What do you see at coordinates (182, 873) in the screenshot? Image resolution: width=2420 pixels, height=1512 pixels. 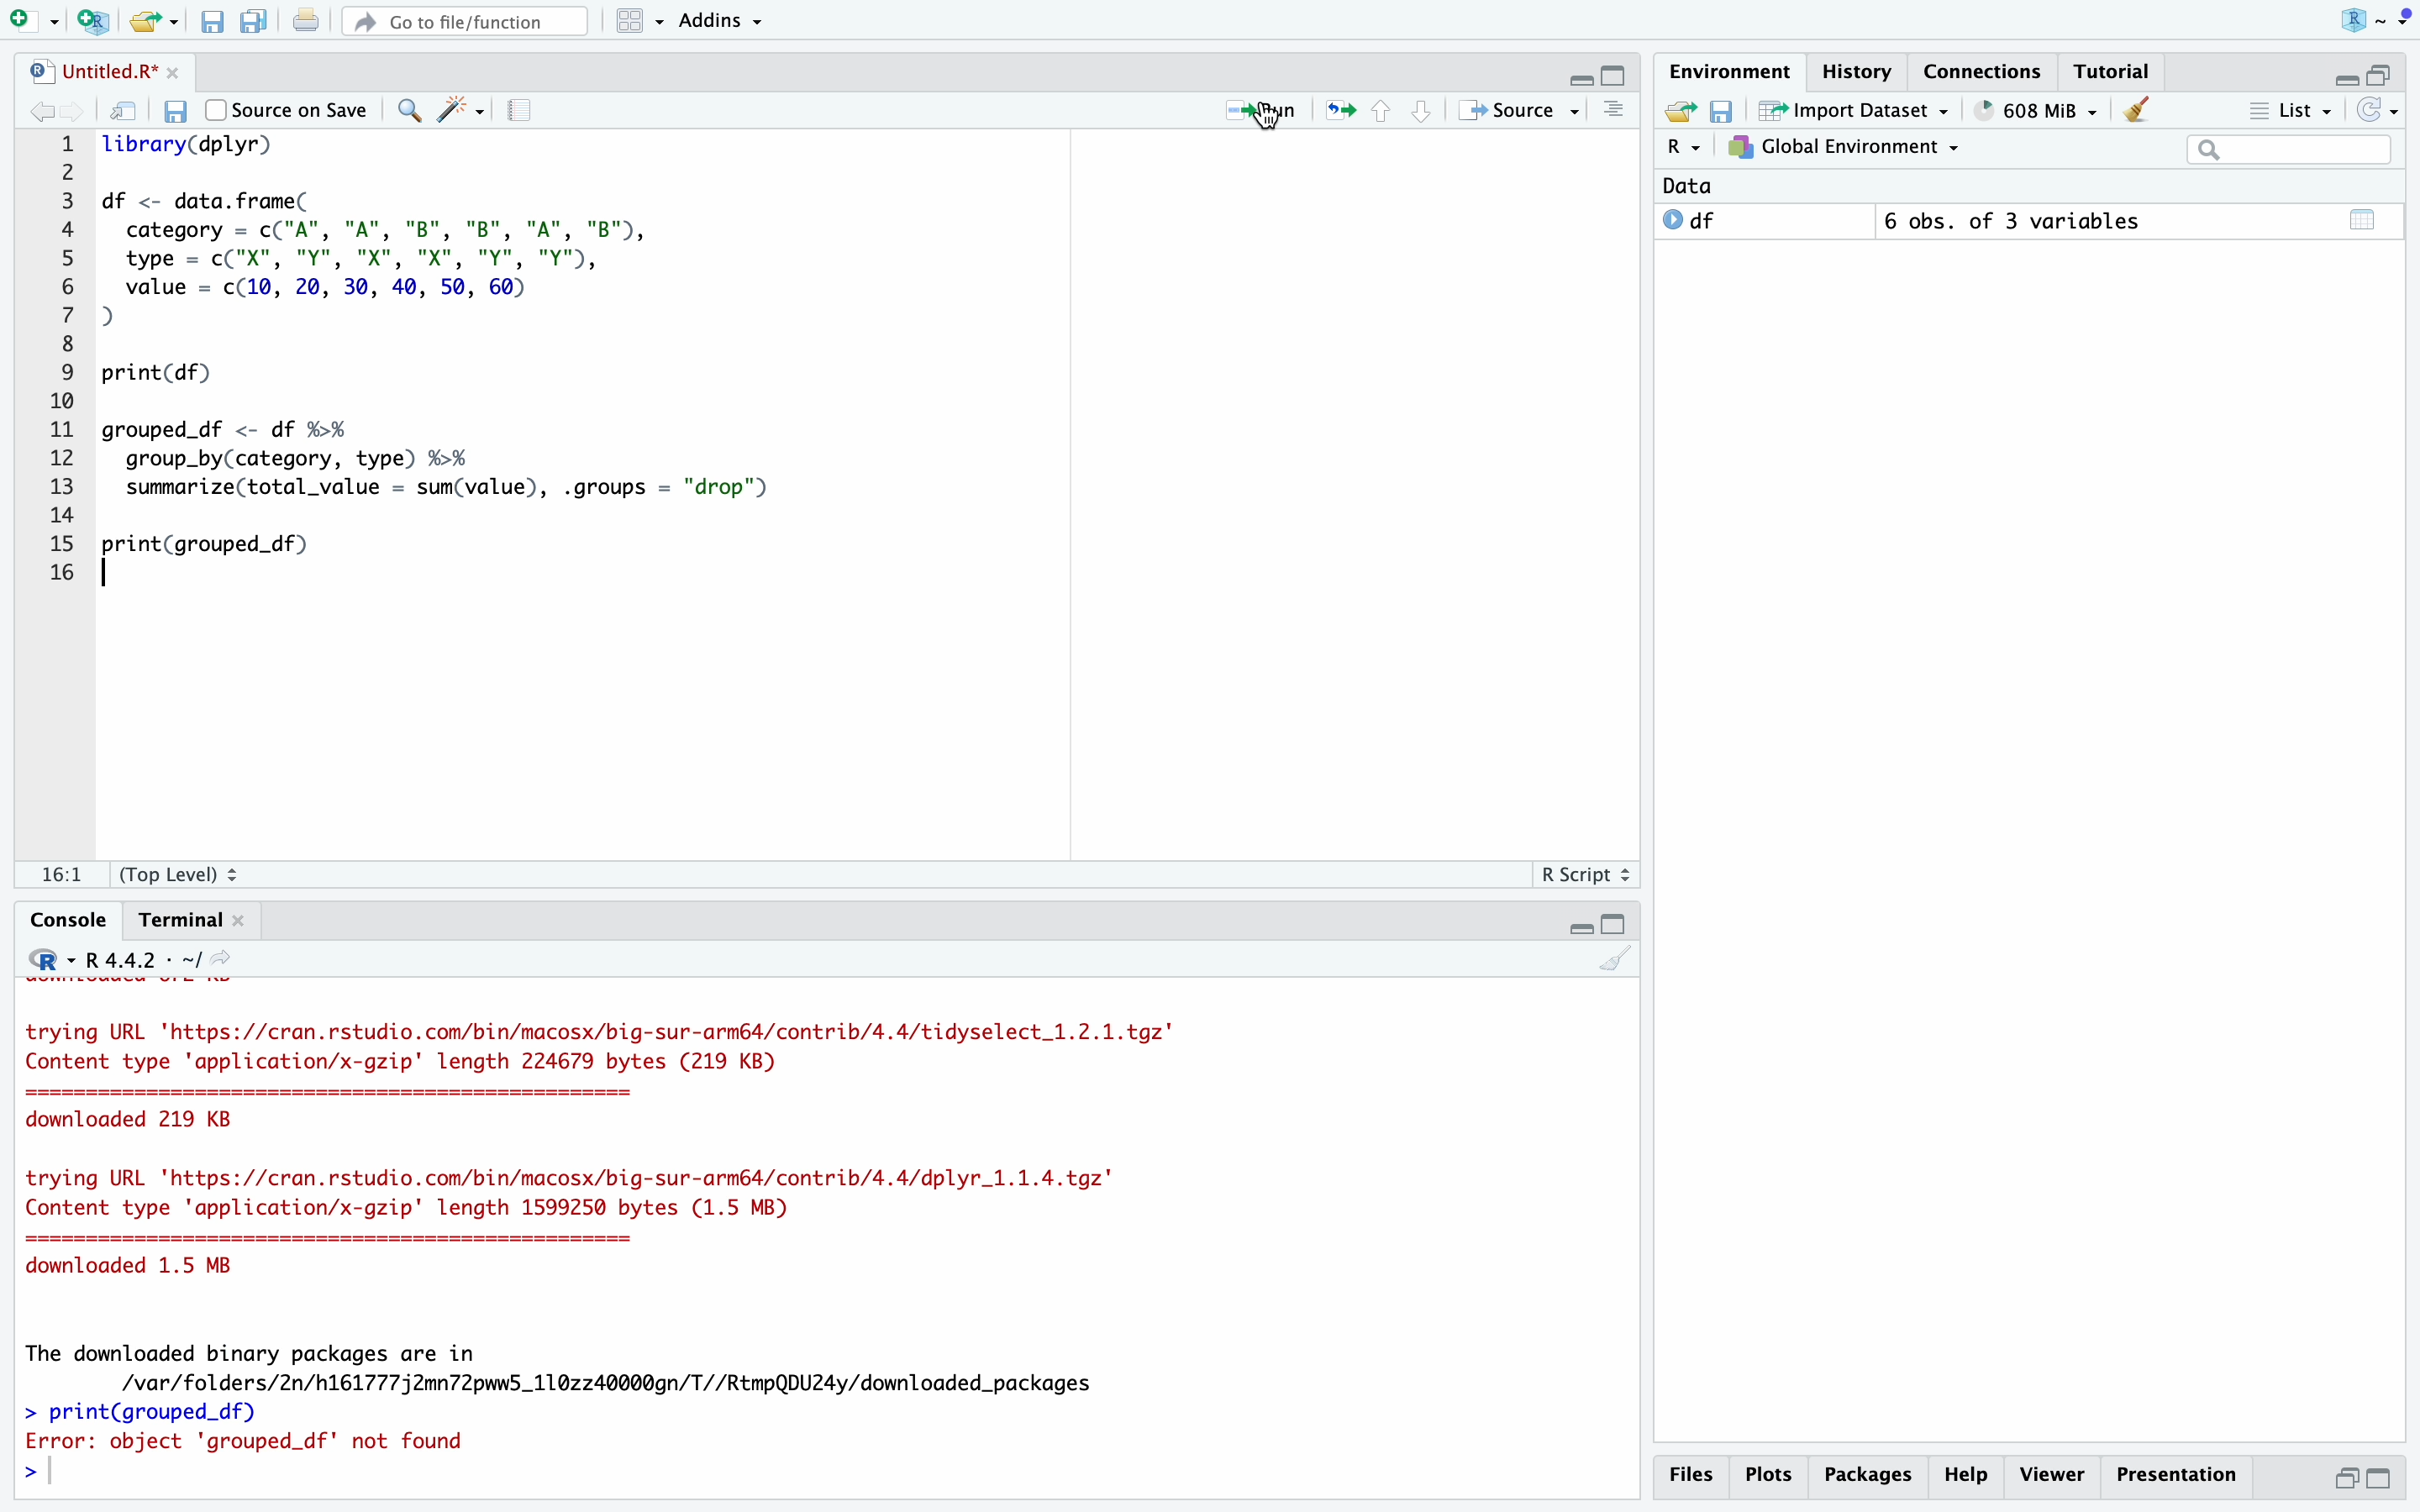 I see `(Top Level)` at bounding box center [182, 873].